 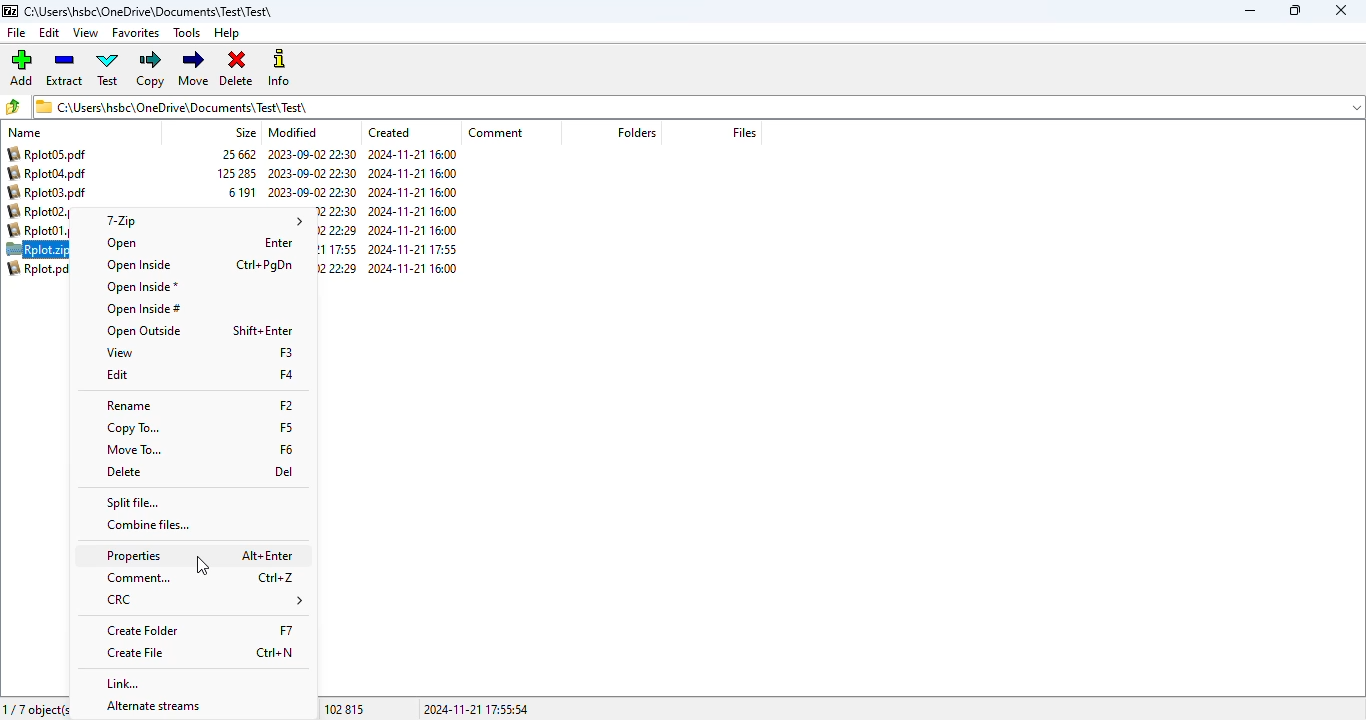 What do you see at coordinates (285, 627) in the screenshot?
I see `F7` at bounding box center [285, 627].